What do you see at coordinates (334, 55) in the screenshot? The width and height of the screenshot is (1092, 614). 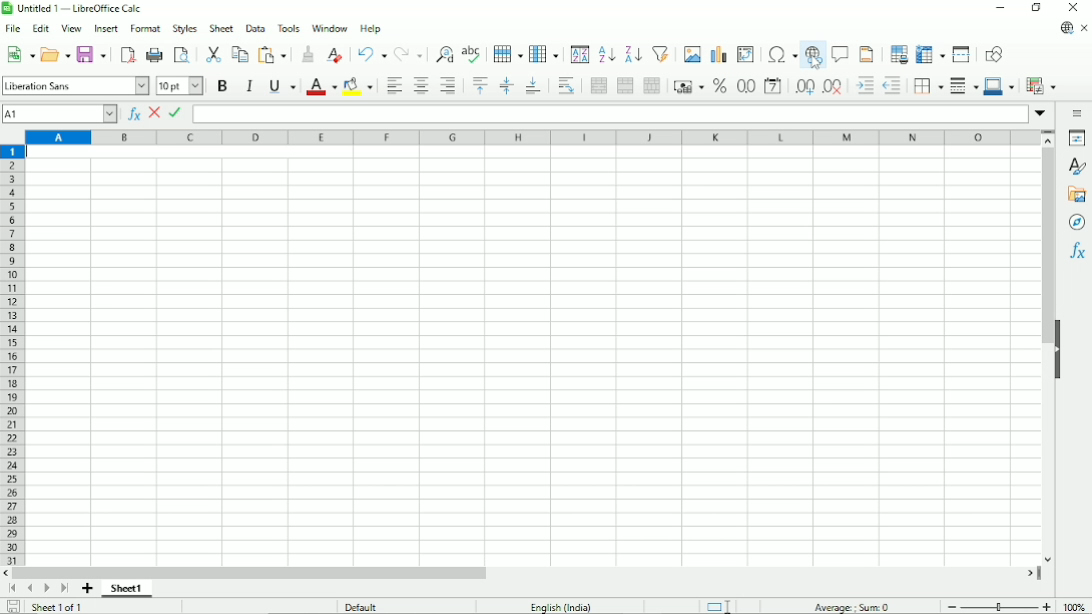 I see `Clear direct formatting` at bounding box center [334, 55].